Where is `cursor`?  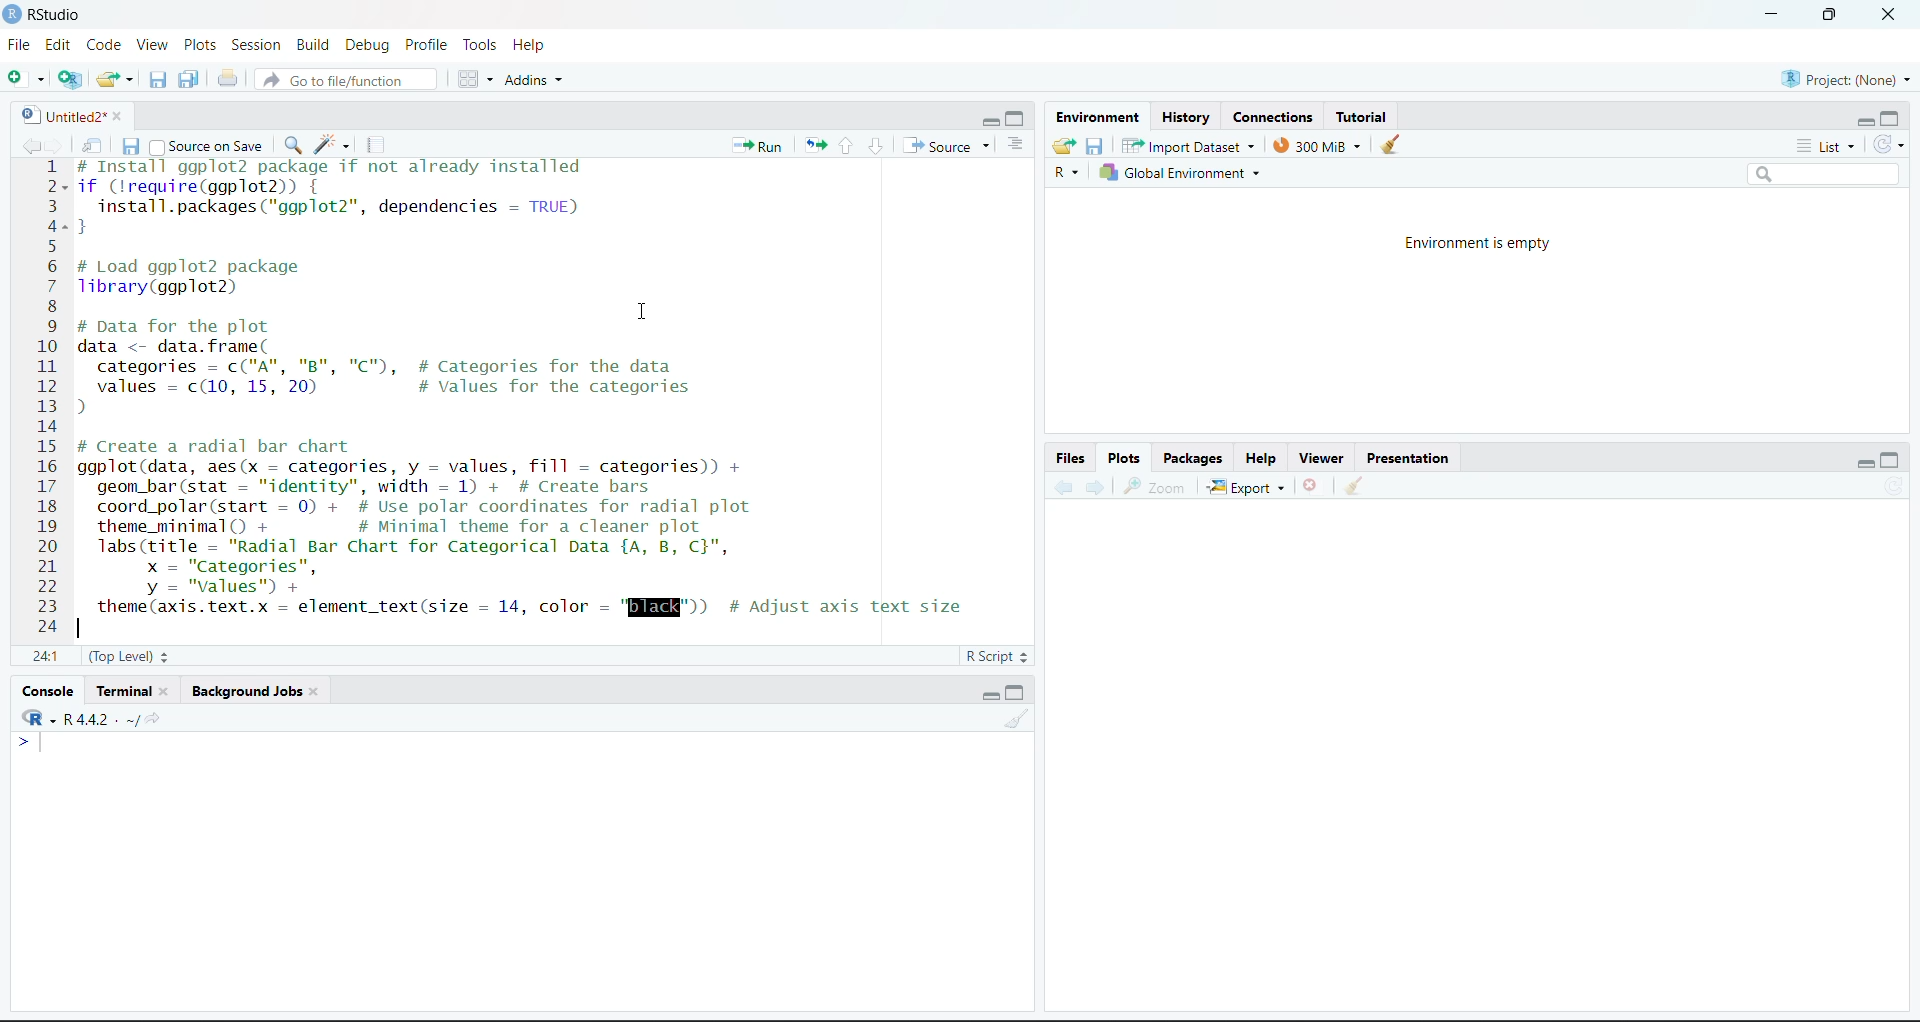 cursor is located at coordinates (640, 312).